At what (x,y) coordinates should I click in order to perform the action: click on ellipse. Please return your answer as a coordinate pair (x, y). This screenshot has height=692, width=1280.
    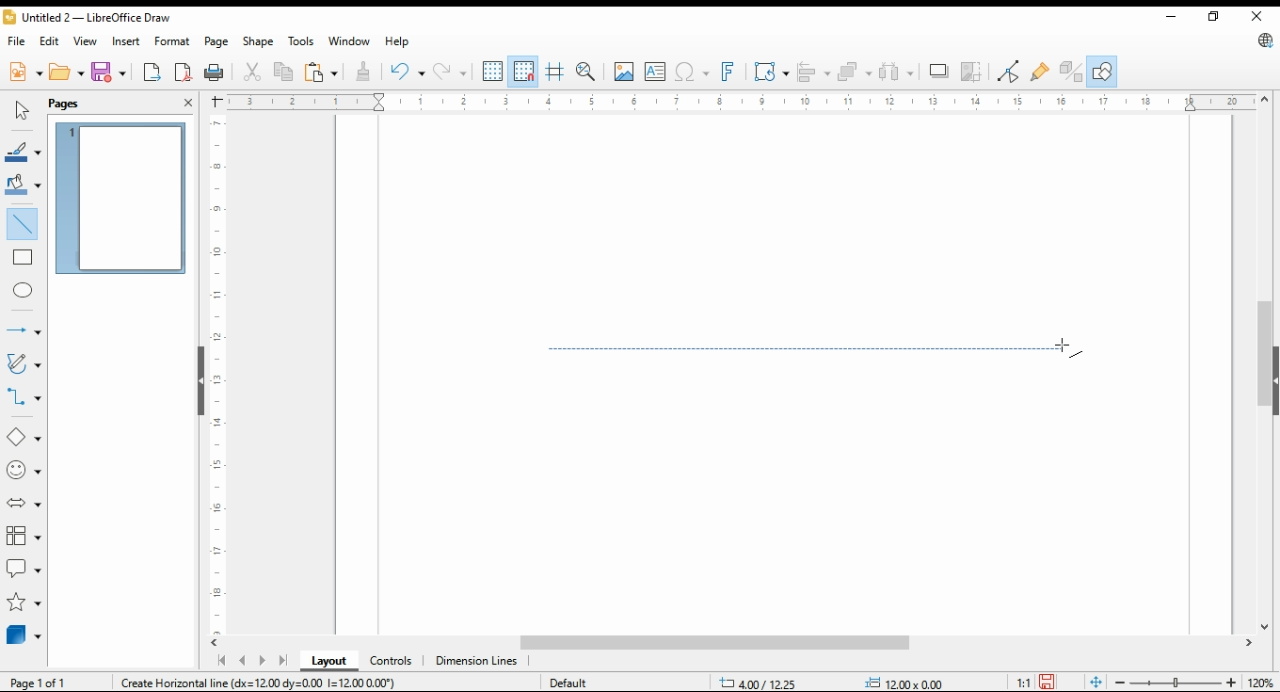
    Looking at the image, I should click on (24, 291).